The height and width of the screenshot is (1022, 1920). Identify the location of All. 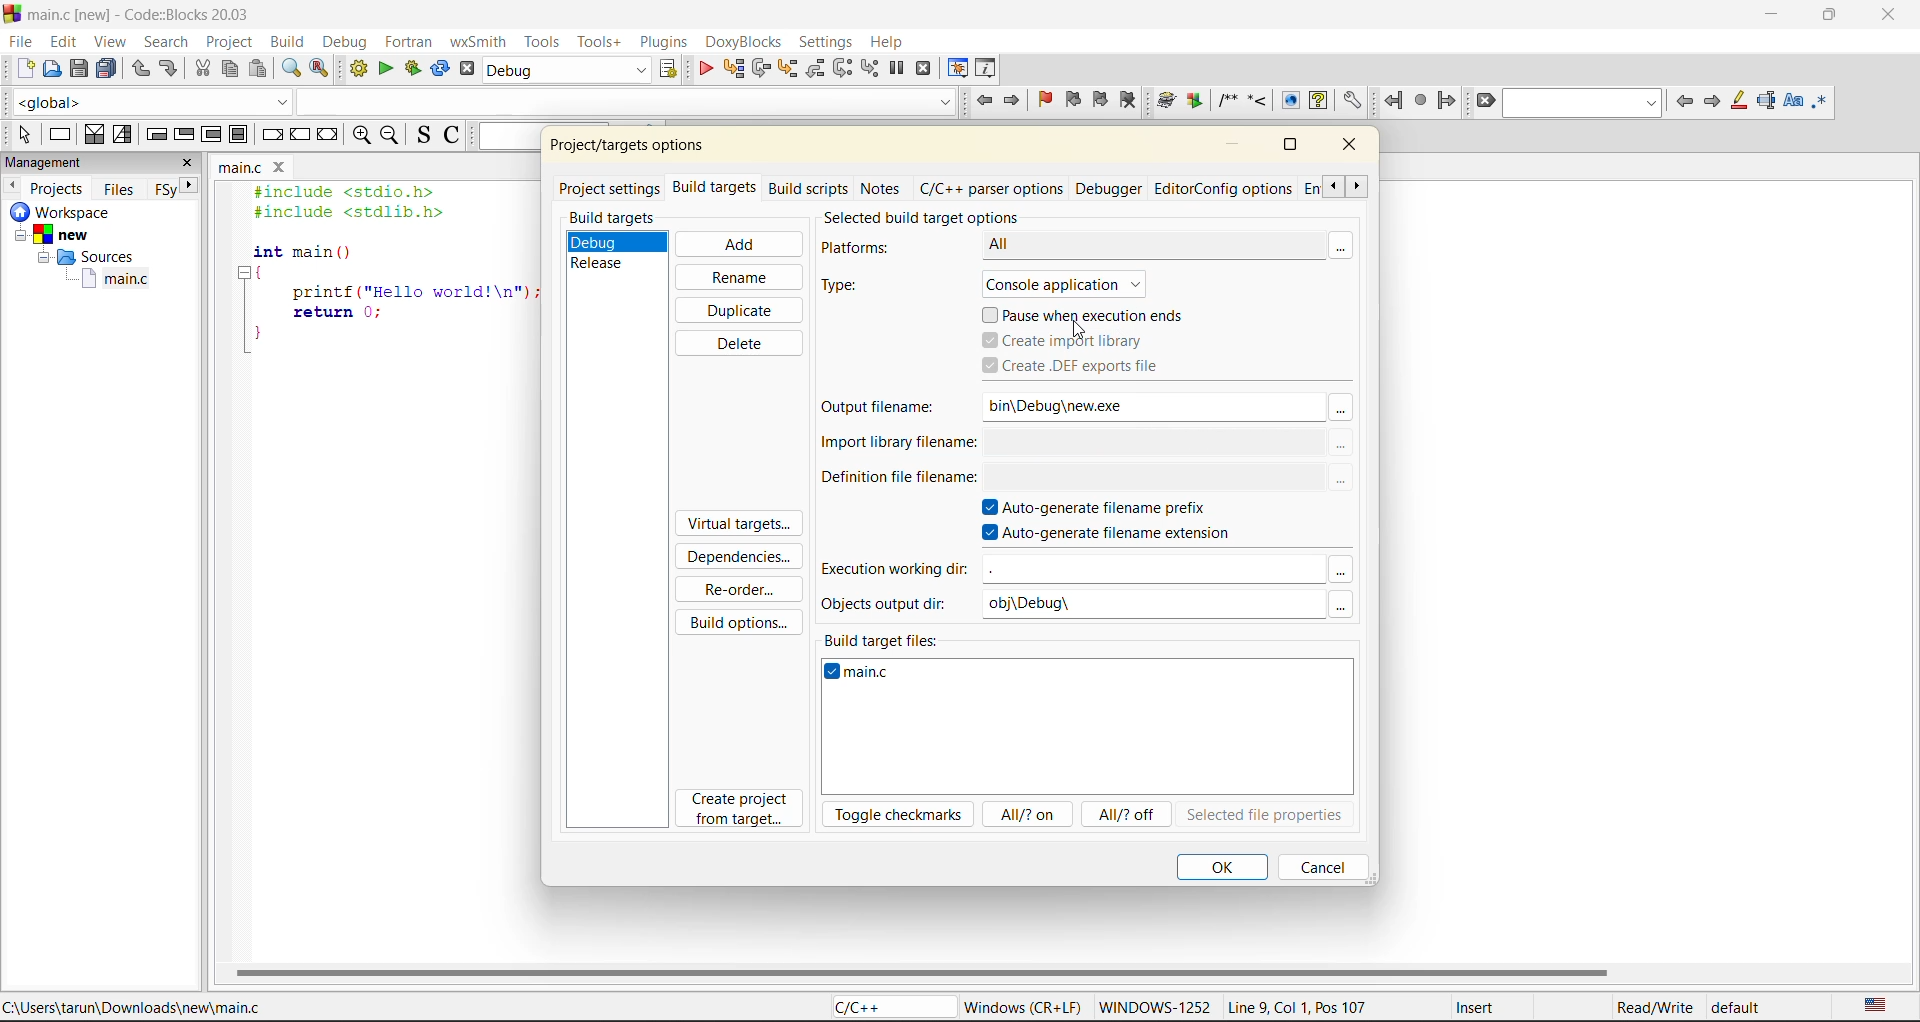
(1127, 244).